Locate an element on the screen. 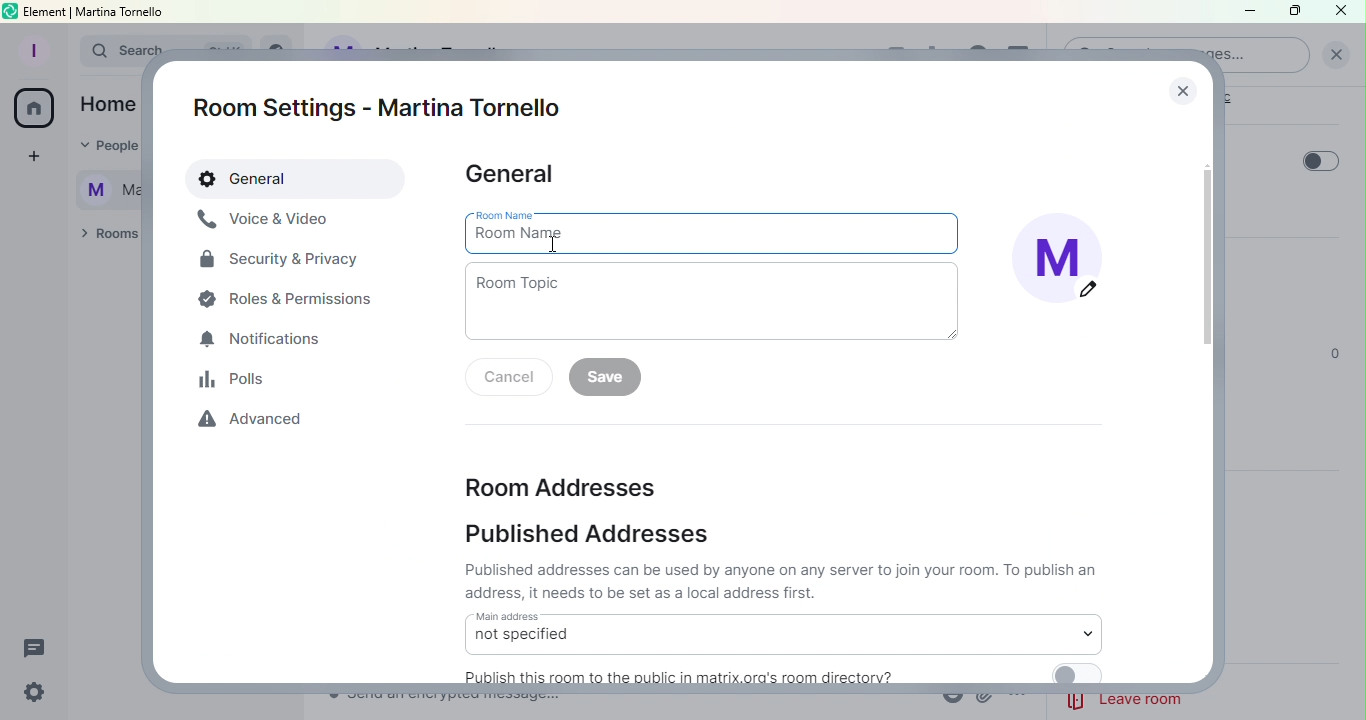 This screenshot has width=1366, height=720. Room settings - Martina Tornello is located at coordinates (385, 108).